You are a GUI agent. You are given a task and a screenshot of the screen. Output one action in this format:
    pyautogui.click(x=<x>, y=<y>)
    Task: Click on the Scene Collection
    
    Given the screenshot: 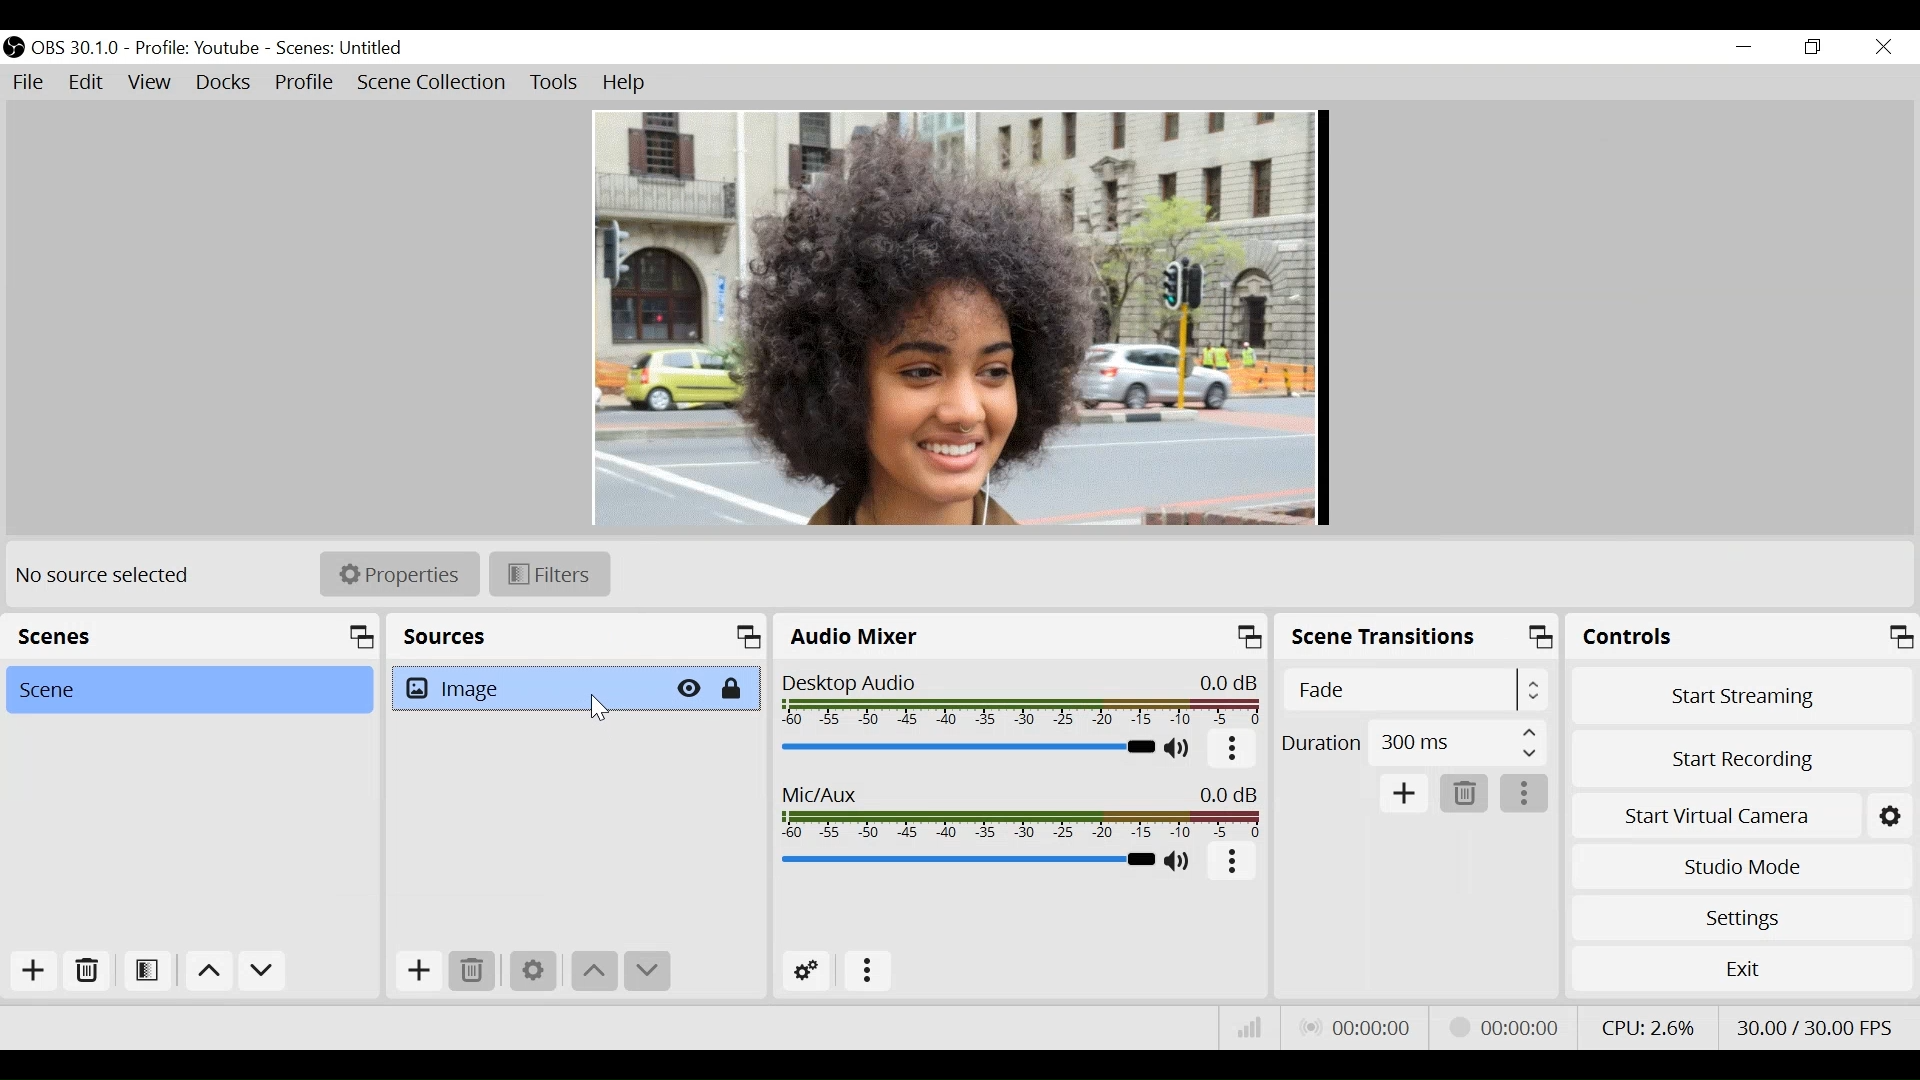 What is the action you would take?
    pyautogui.click(x=431, y=86)
    